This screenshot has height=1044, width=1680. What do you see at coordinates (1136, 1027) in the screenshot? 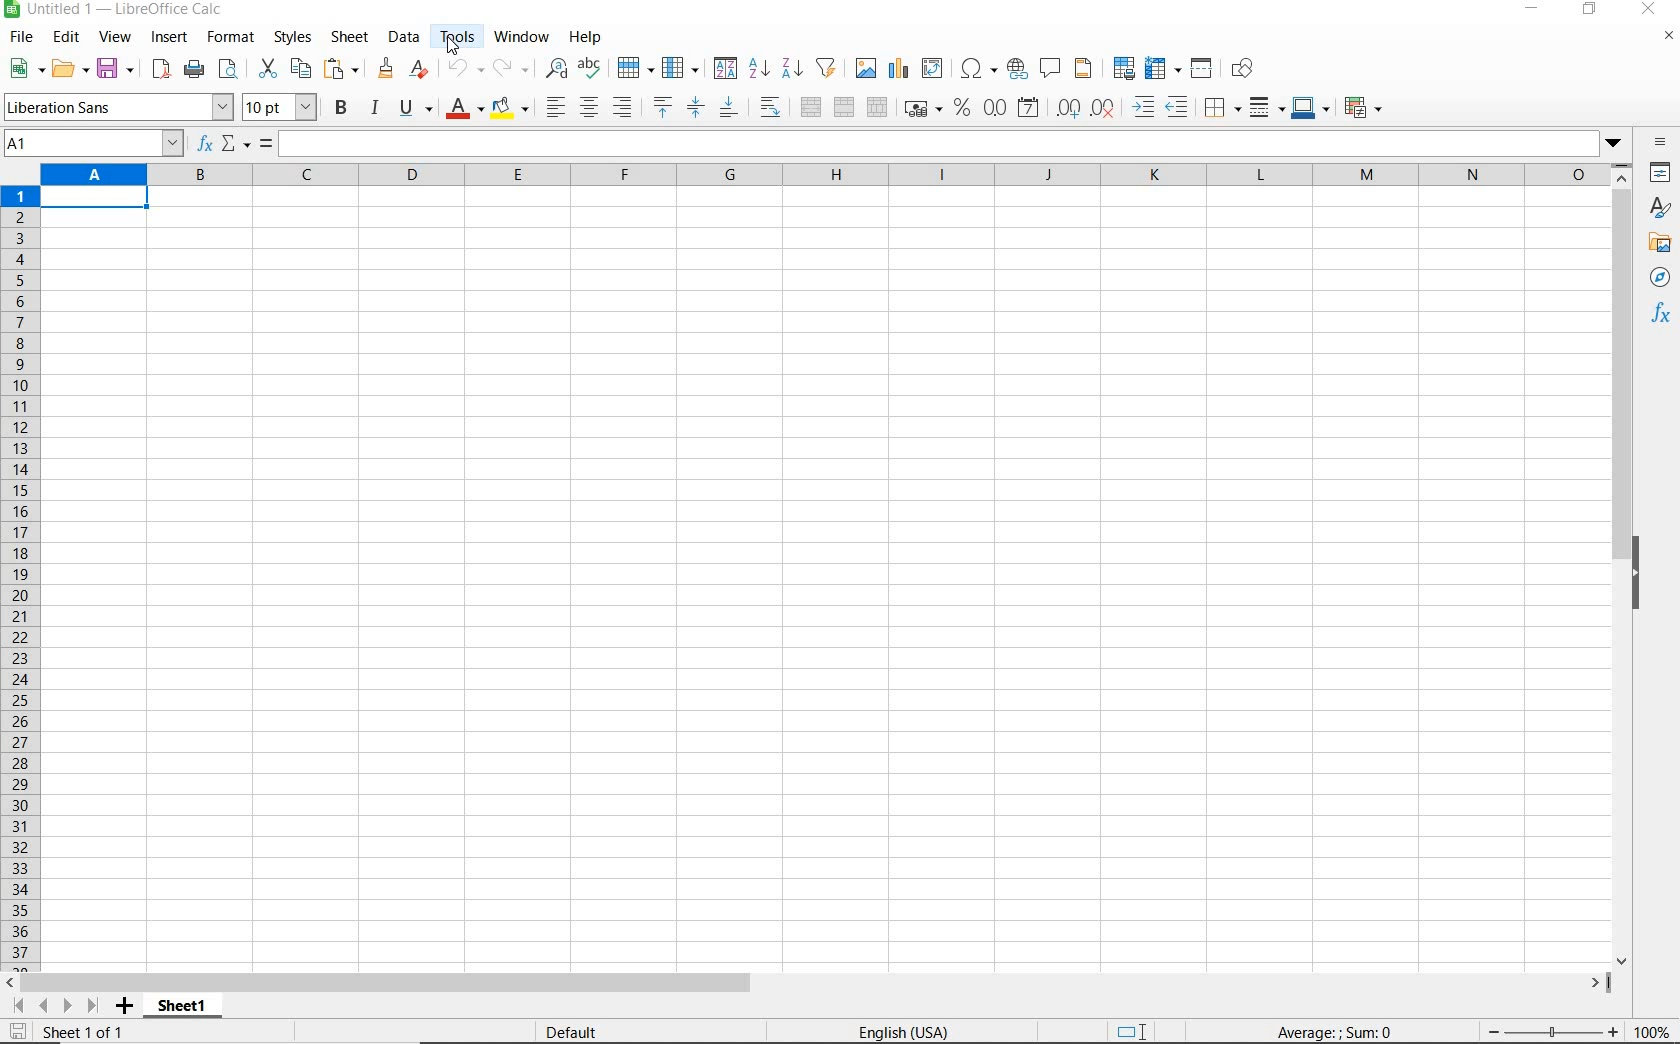
I see `STANDARD SELECTION` at bounding box center [1136, 1027].